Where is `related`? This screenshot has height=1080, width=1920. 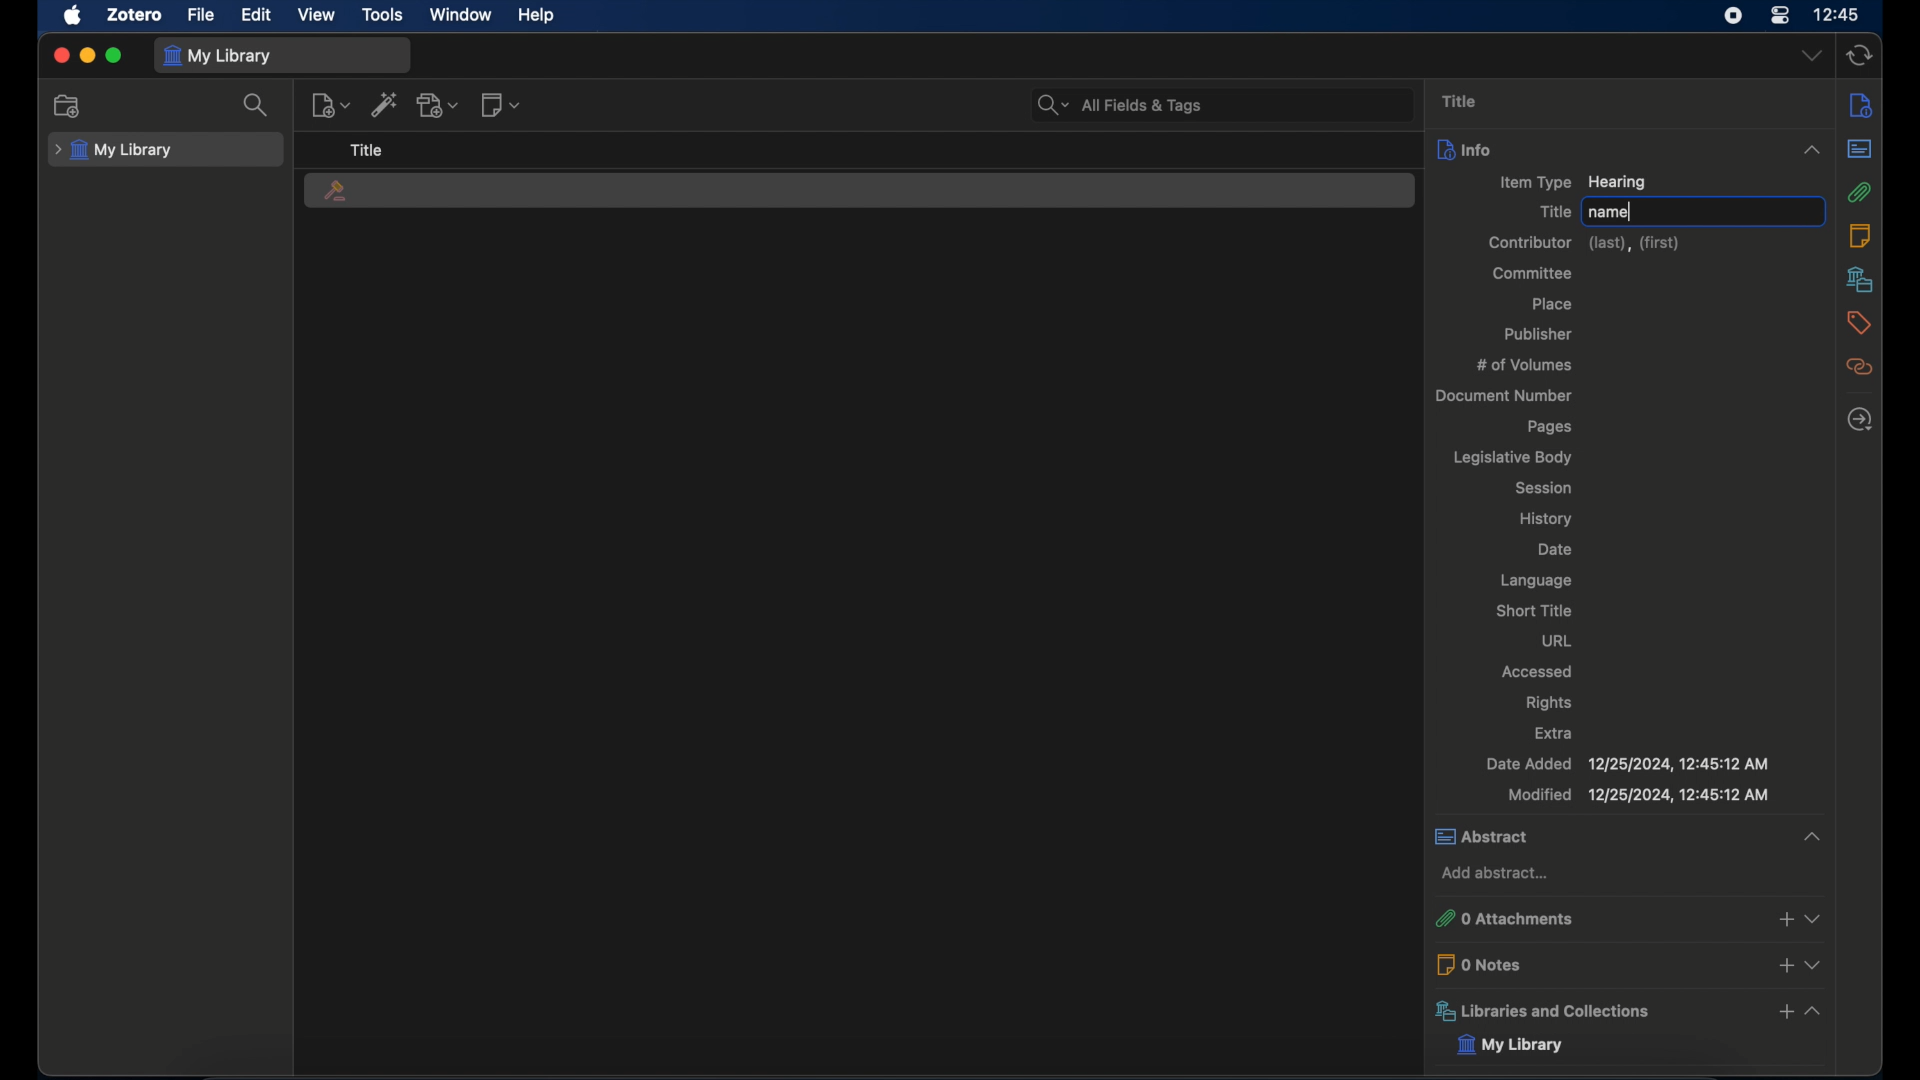
related is located at coordinates (1859, 367).